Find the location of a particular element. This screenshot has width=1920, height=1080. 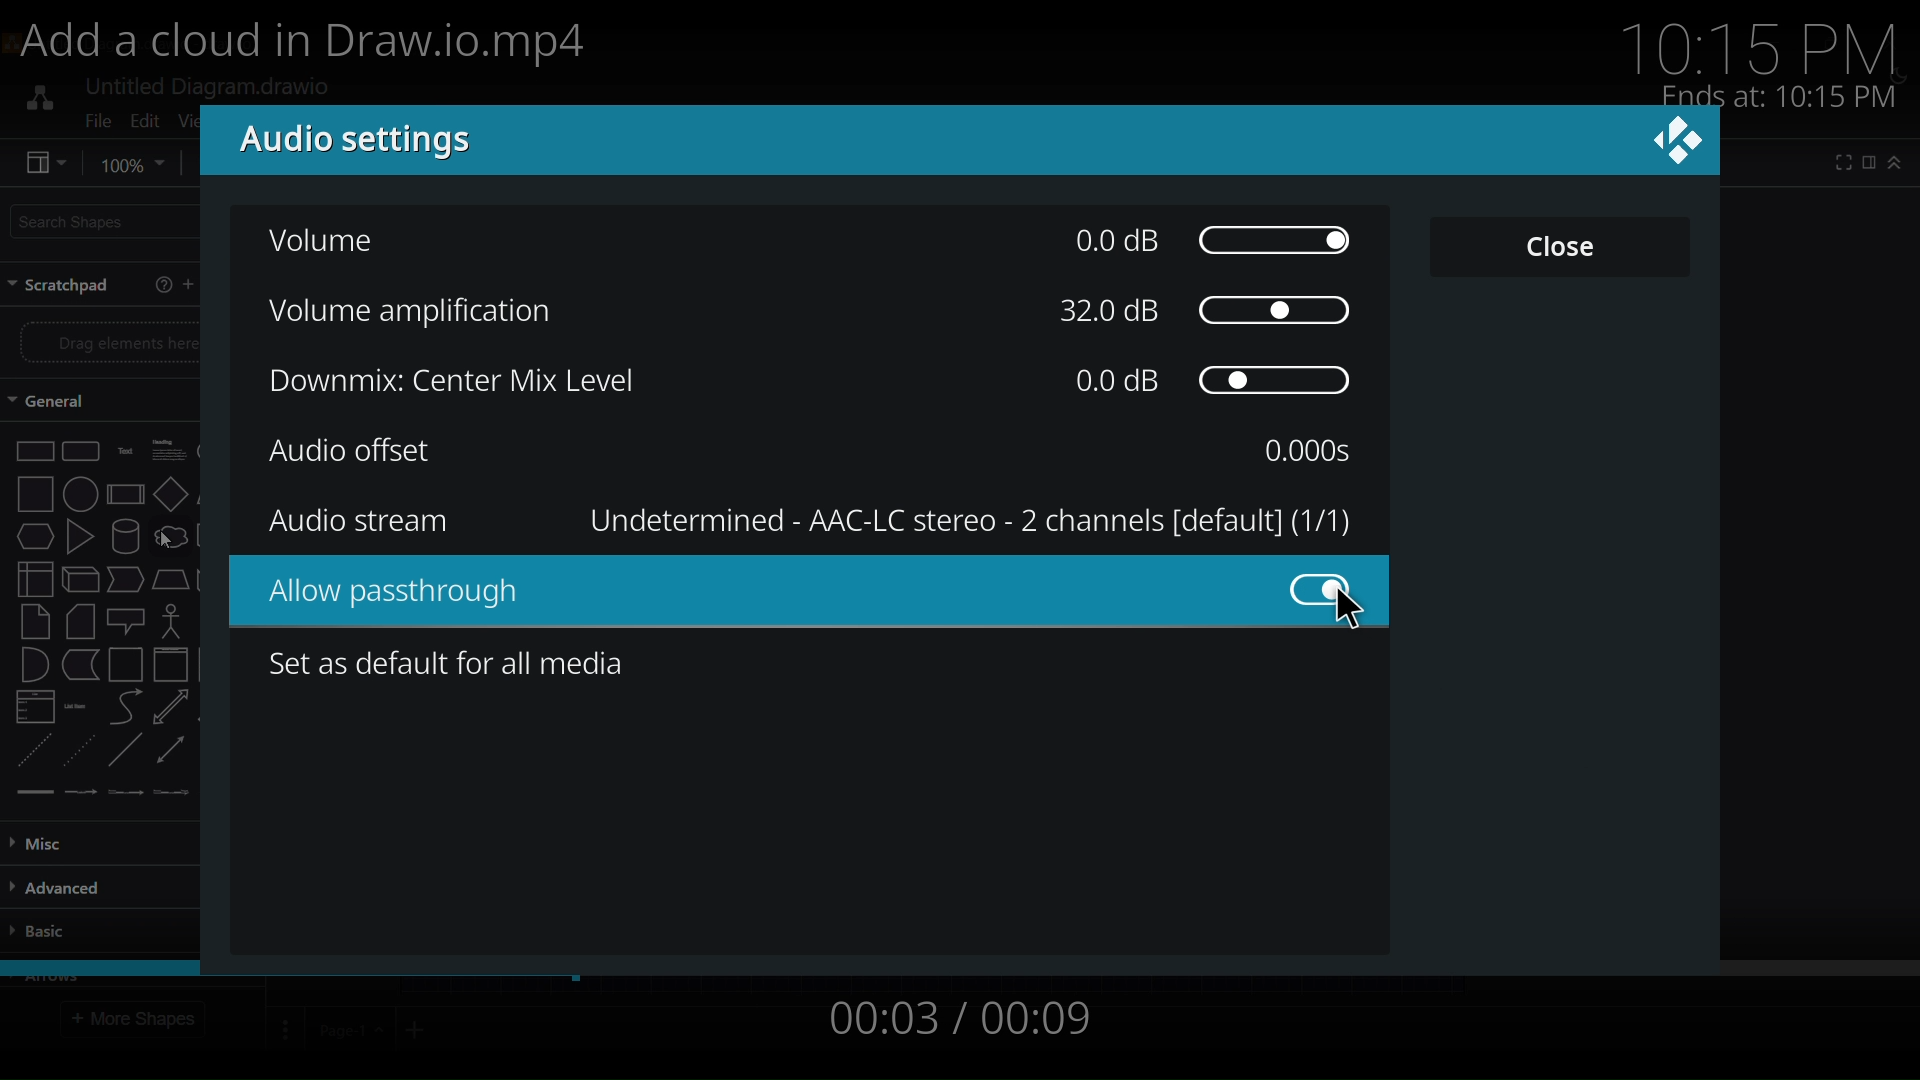

close is located at coordinates (1554, 254).